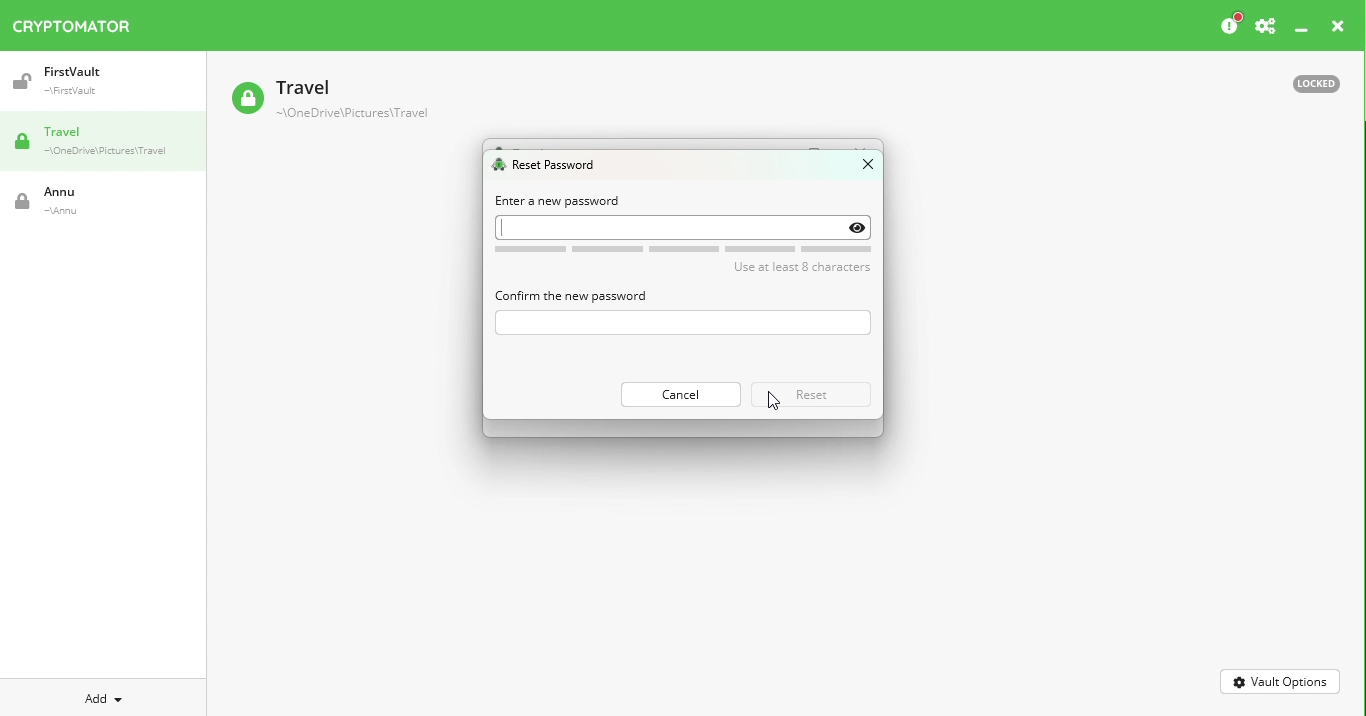  What do you see at coordinates (1307, 82) in the screenshot?
I see `Locked` at bounding box center [1307, 82].